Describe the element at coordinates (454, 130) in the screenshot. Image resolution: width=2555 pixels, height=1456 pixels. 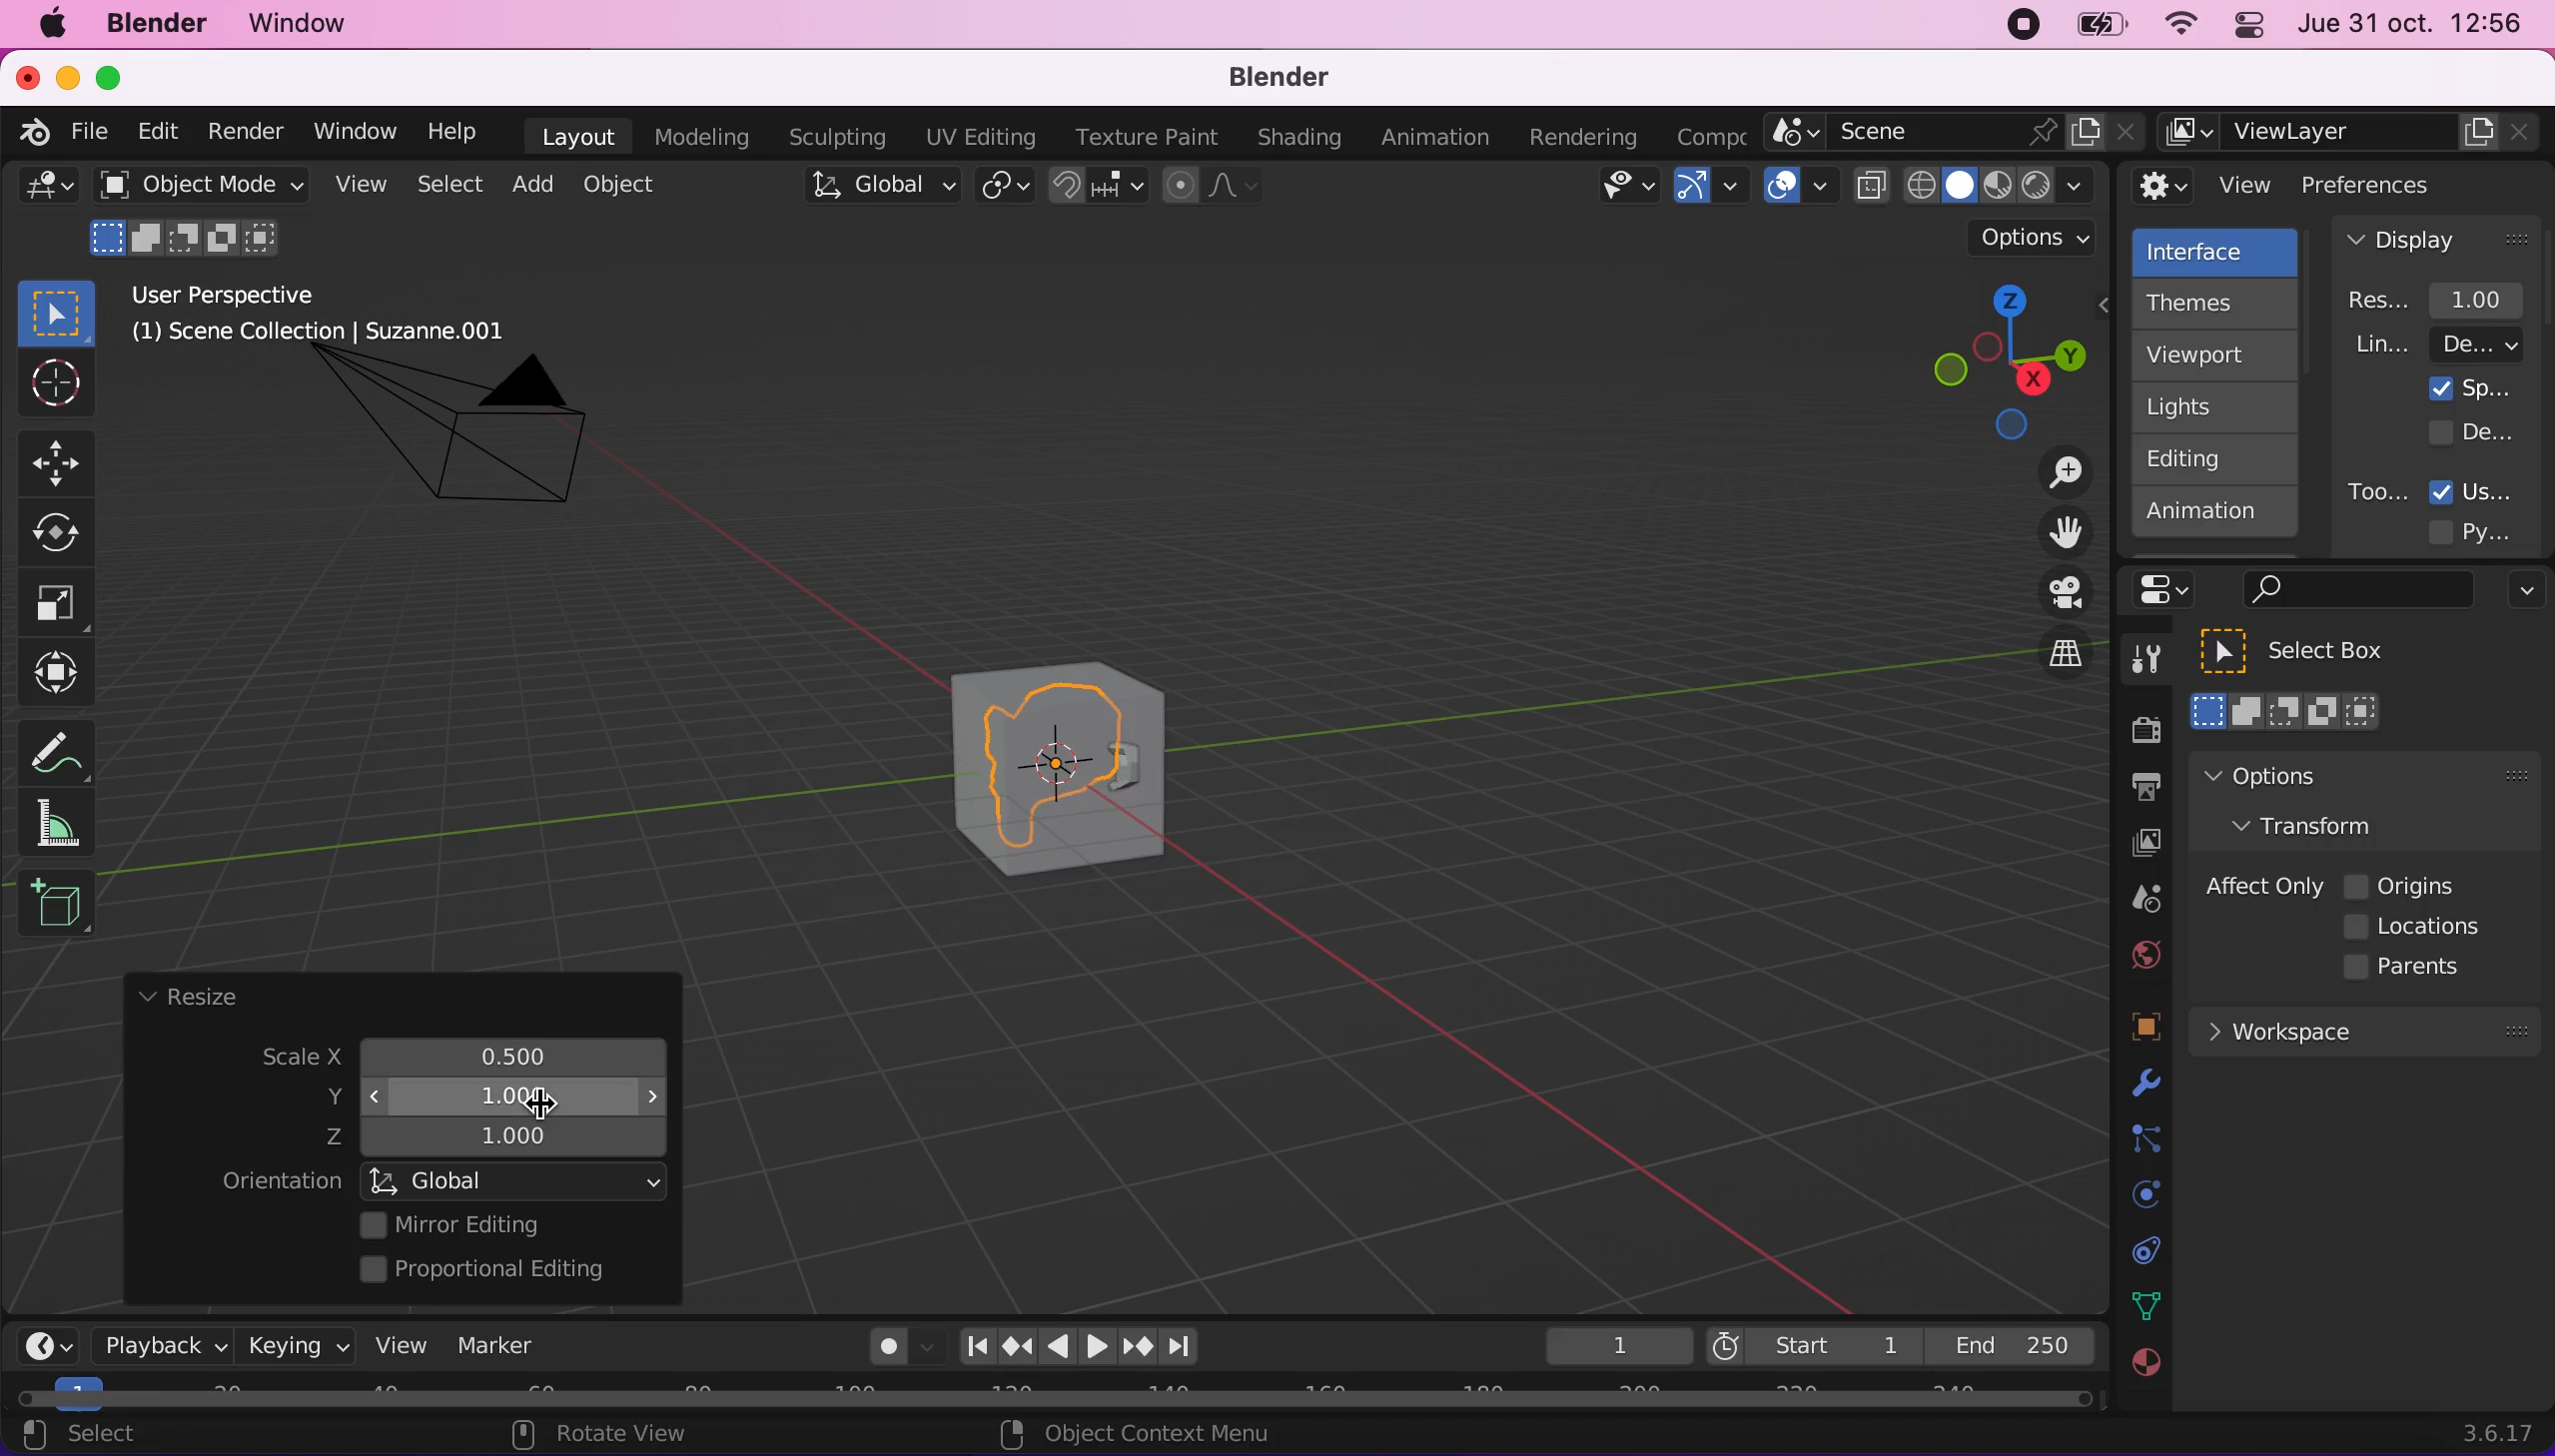
I see `help` at that location.